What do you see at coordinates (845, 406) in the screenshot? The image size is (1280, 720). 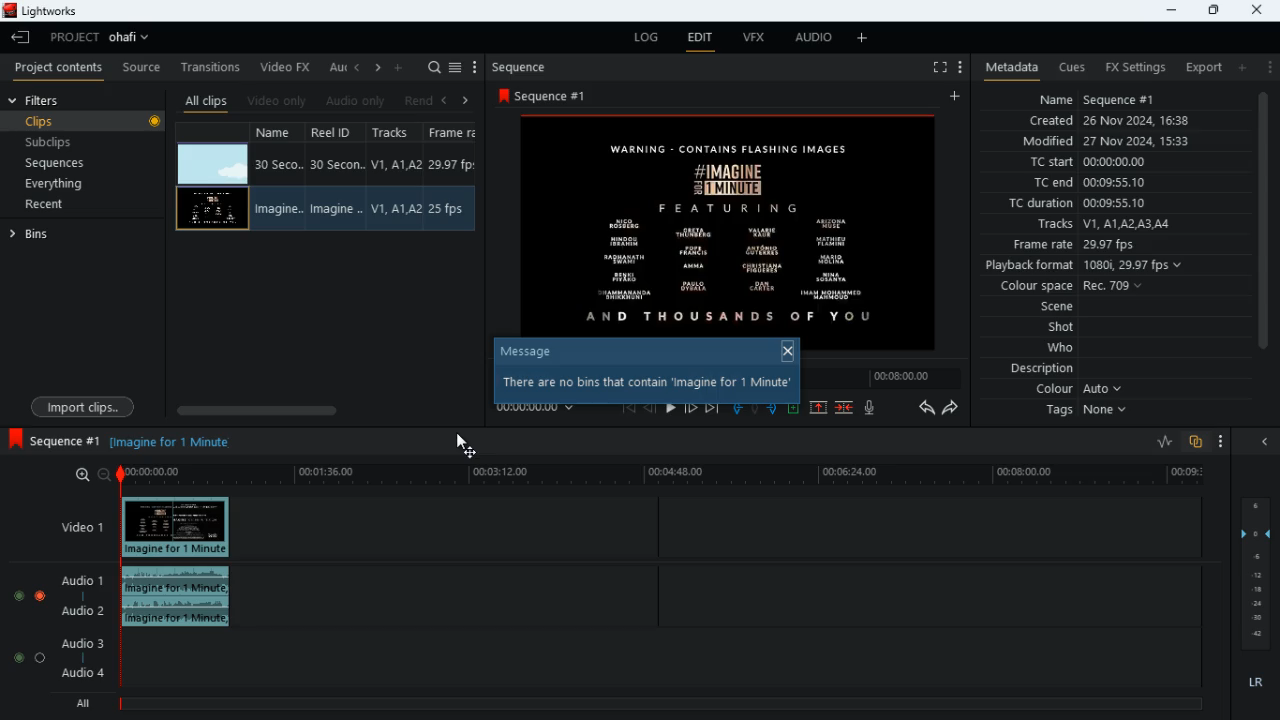 I see `merge` at bounding box center [845, 406].